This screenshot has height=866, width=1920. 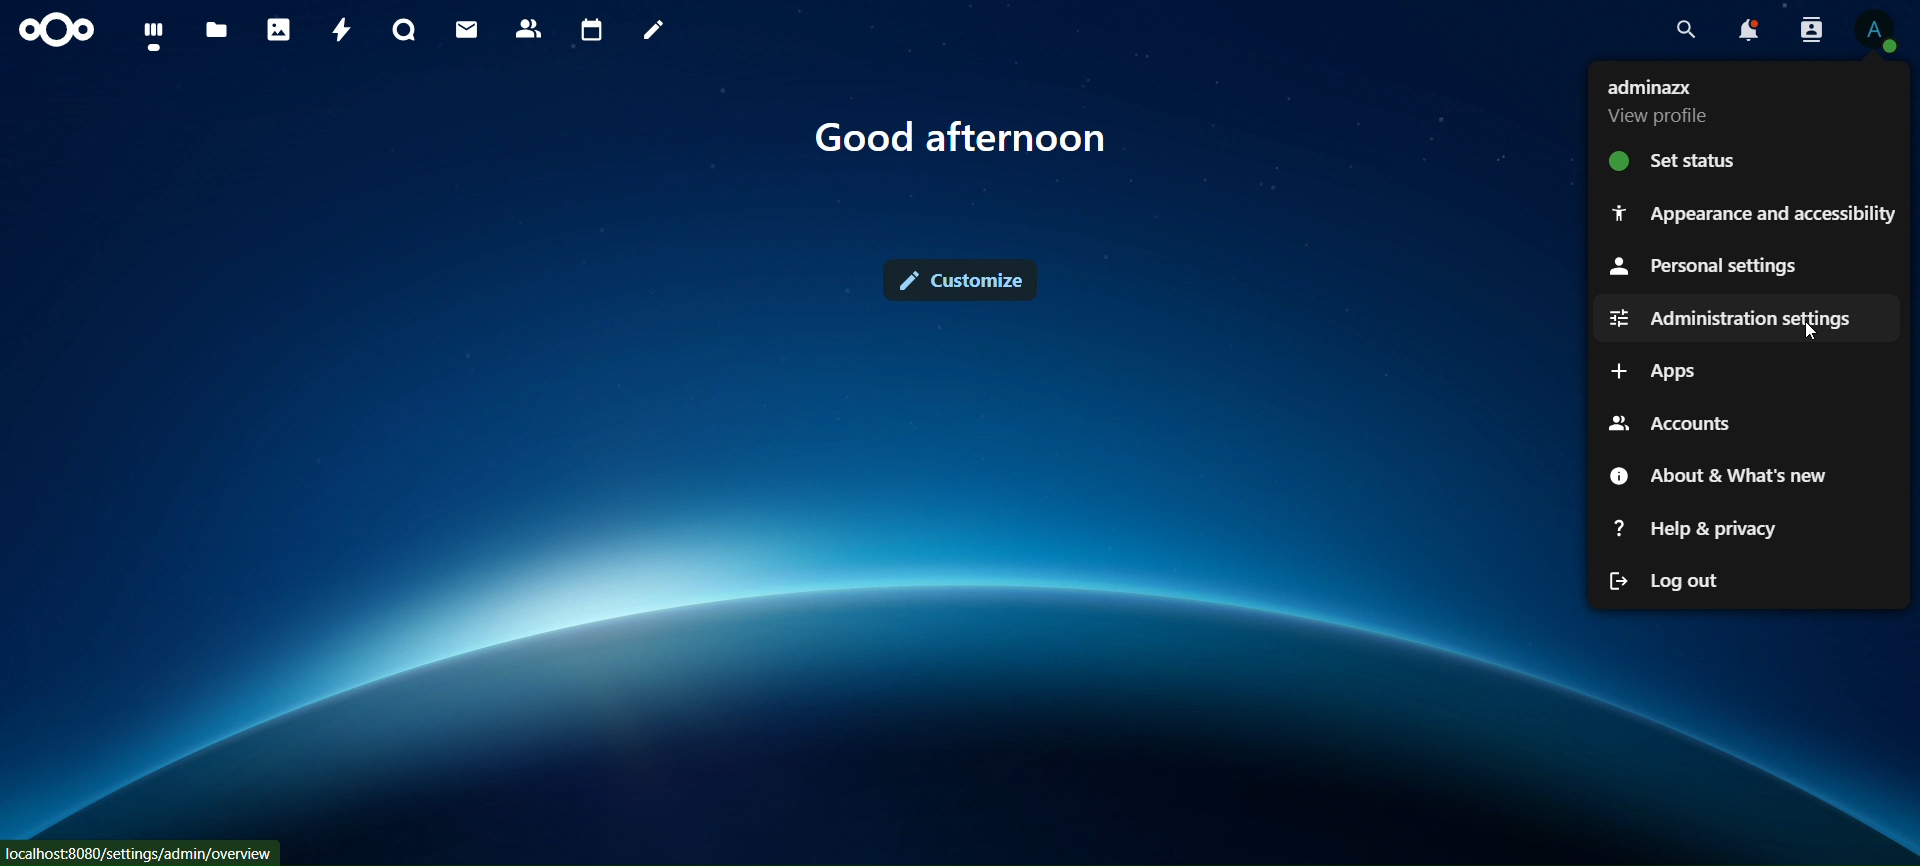 What do you see at coordinates (407, 31) in the screenshot?
I see `talk` at bounding box center [407, 31].